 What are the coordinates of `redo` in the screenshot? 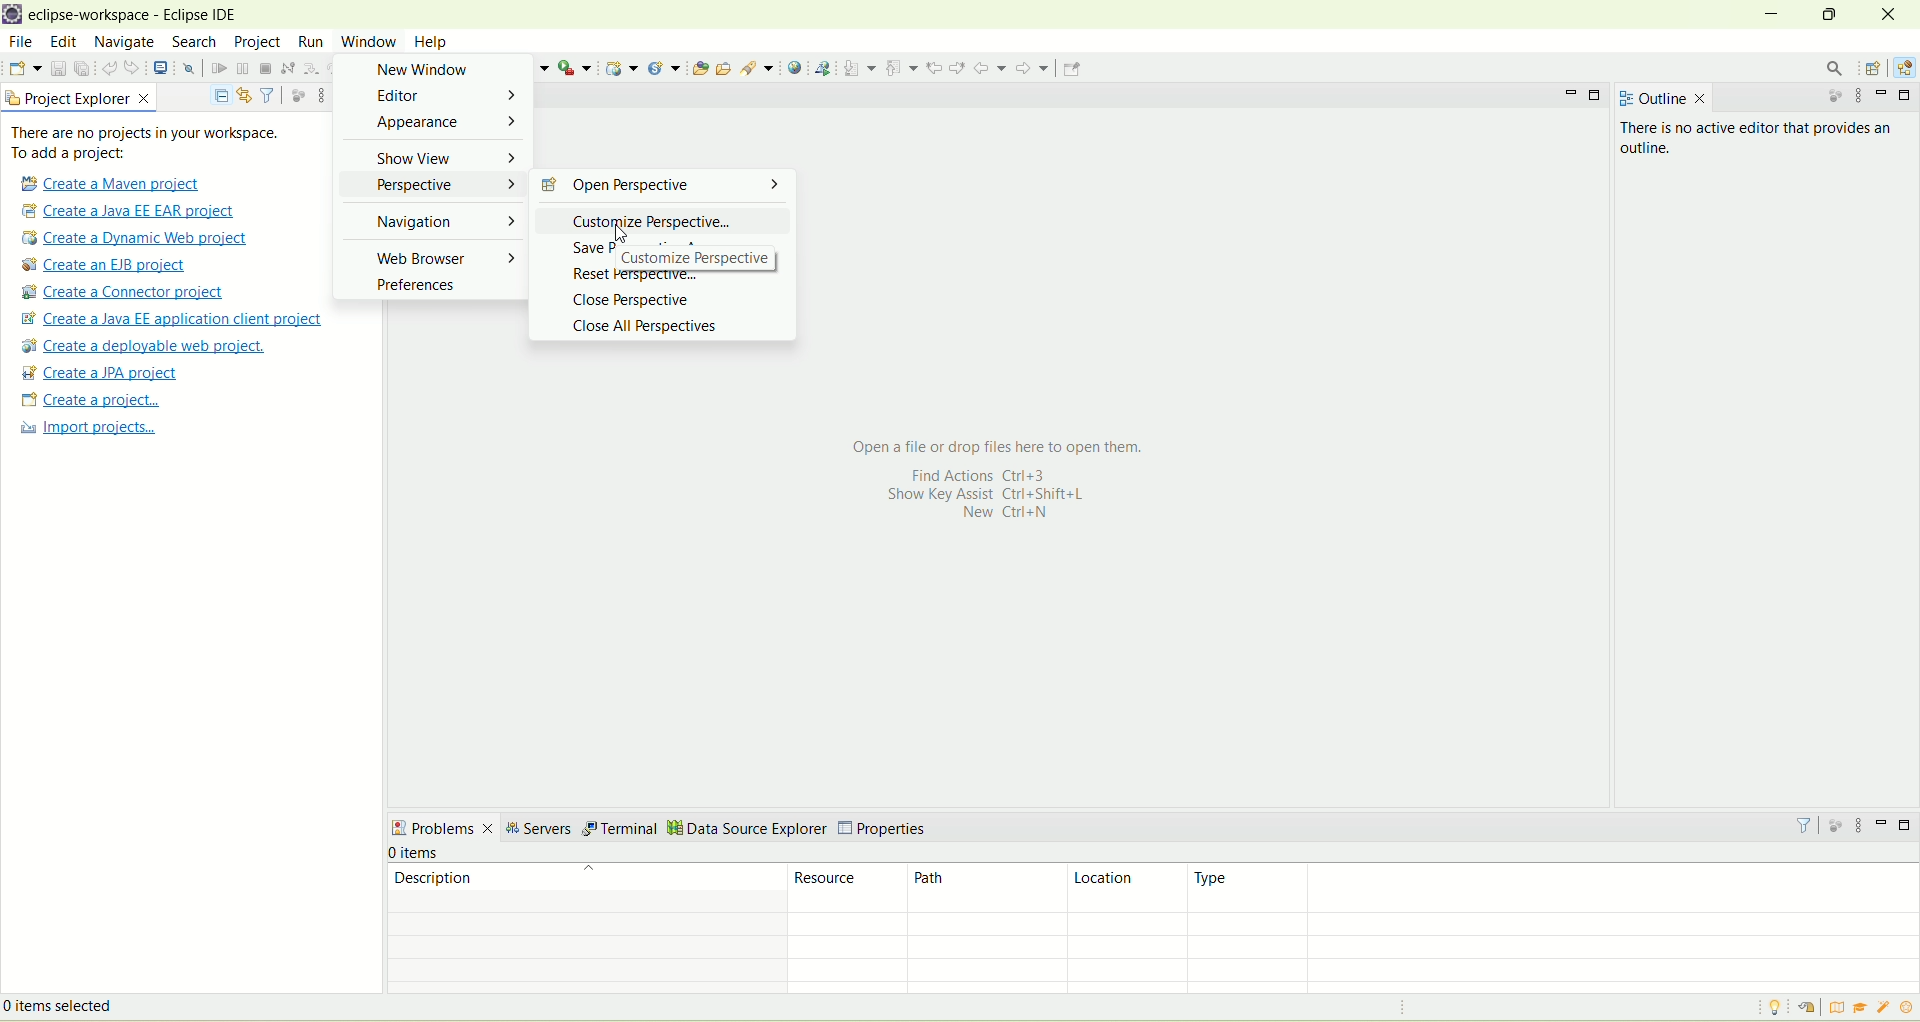 It's located at (133, 68).